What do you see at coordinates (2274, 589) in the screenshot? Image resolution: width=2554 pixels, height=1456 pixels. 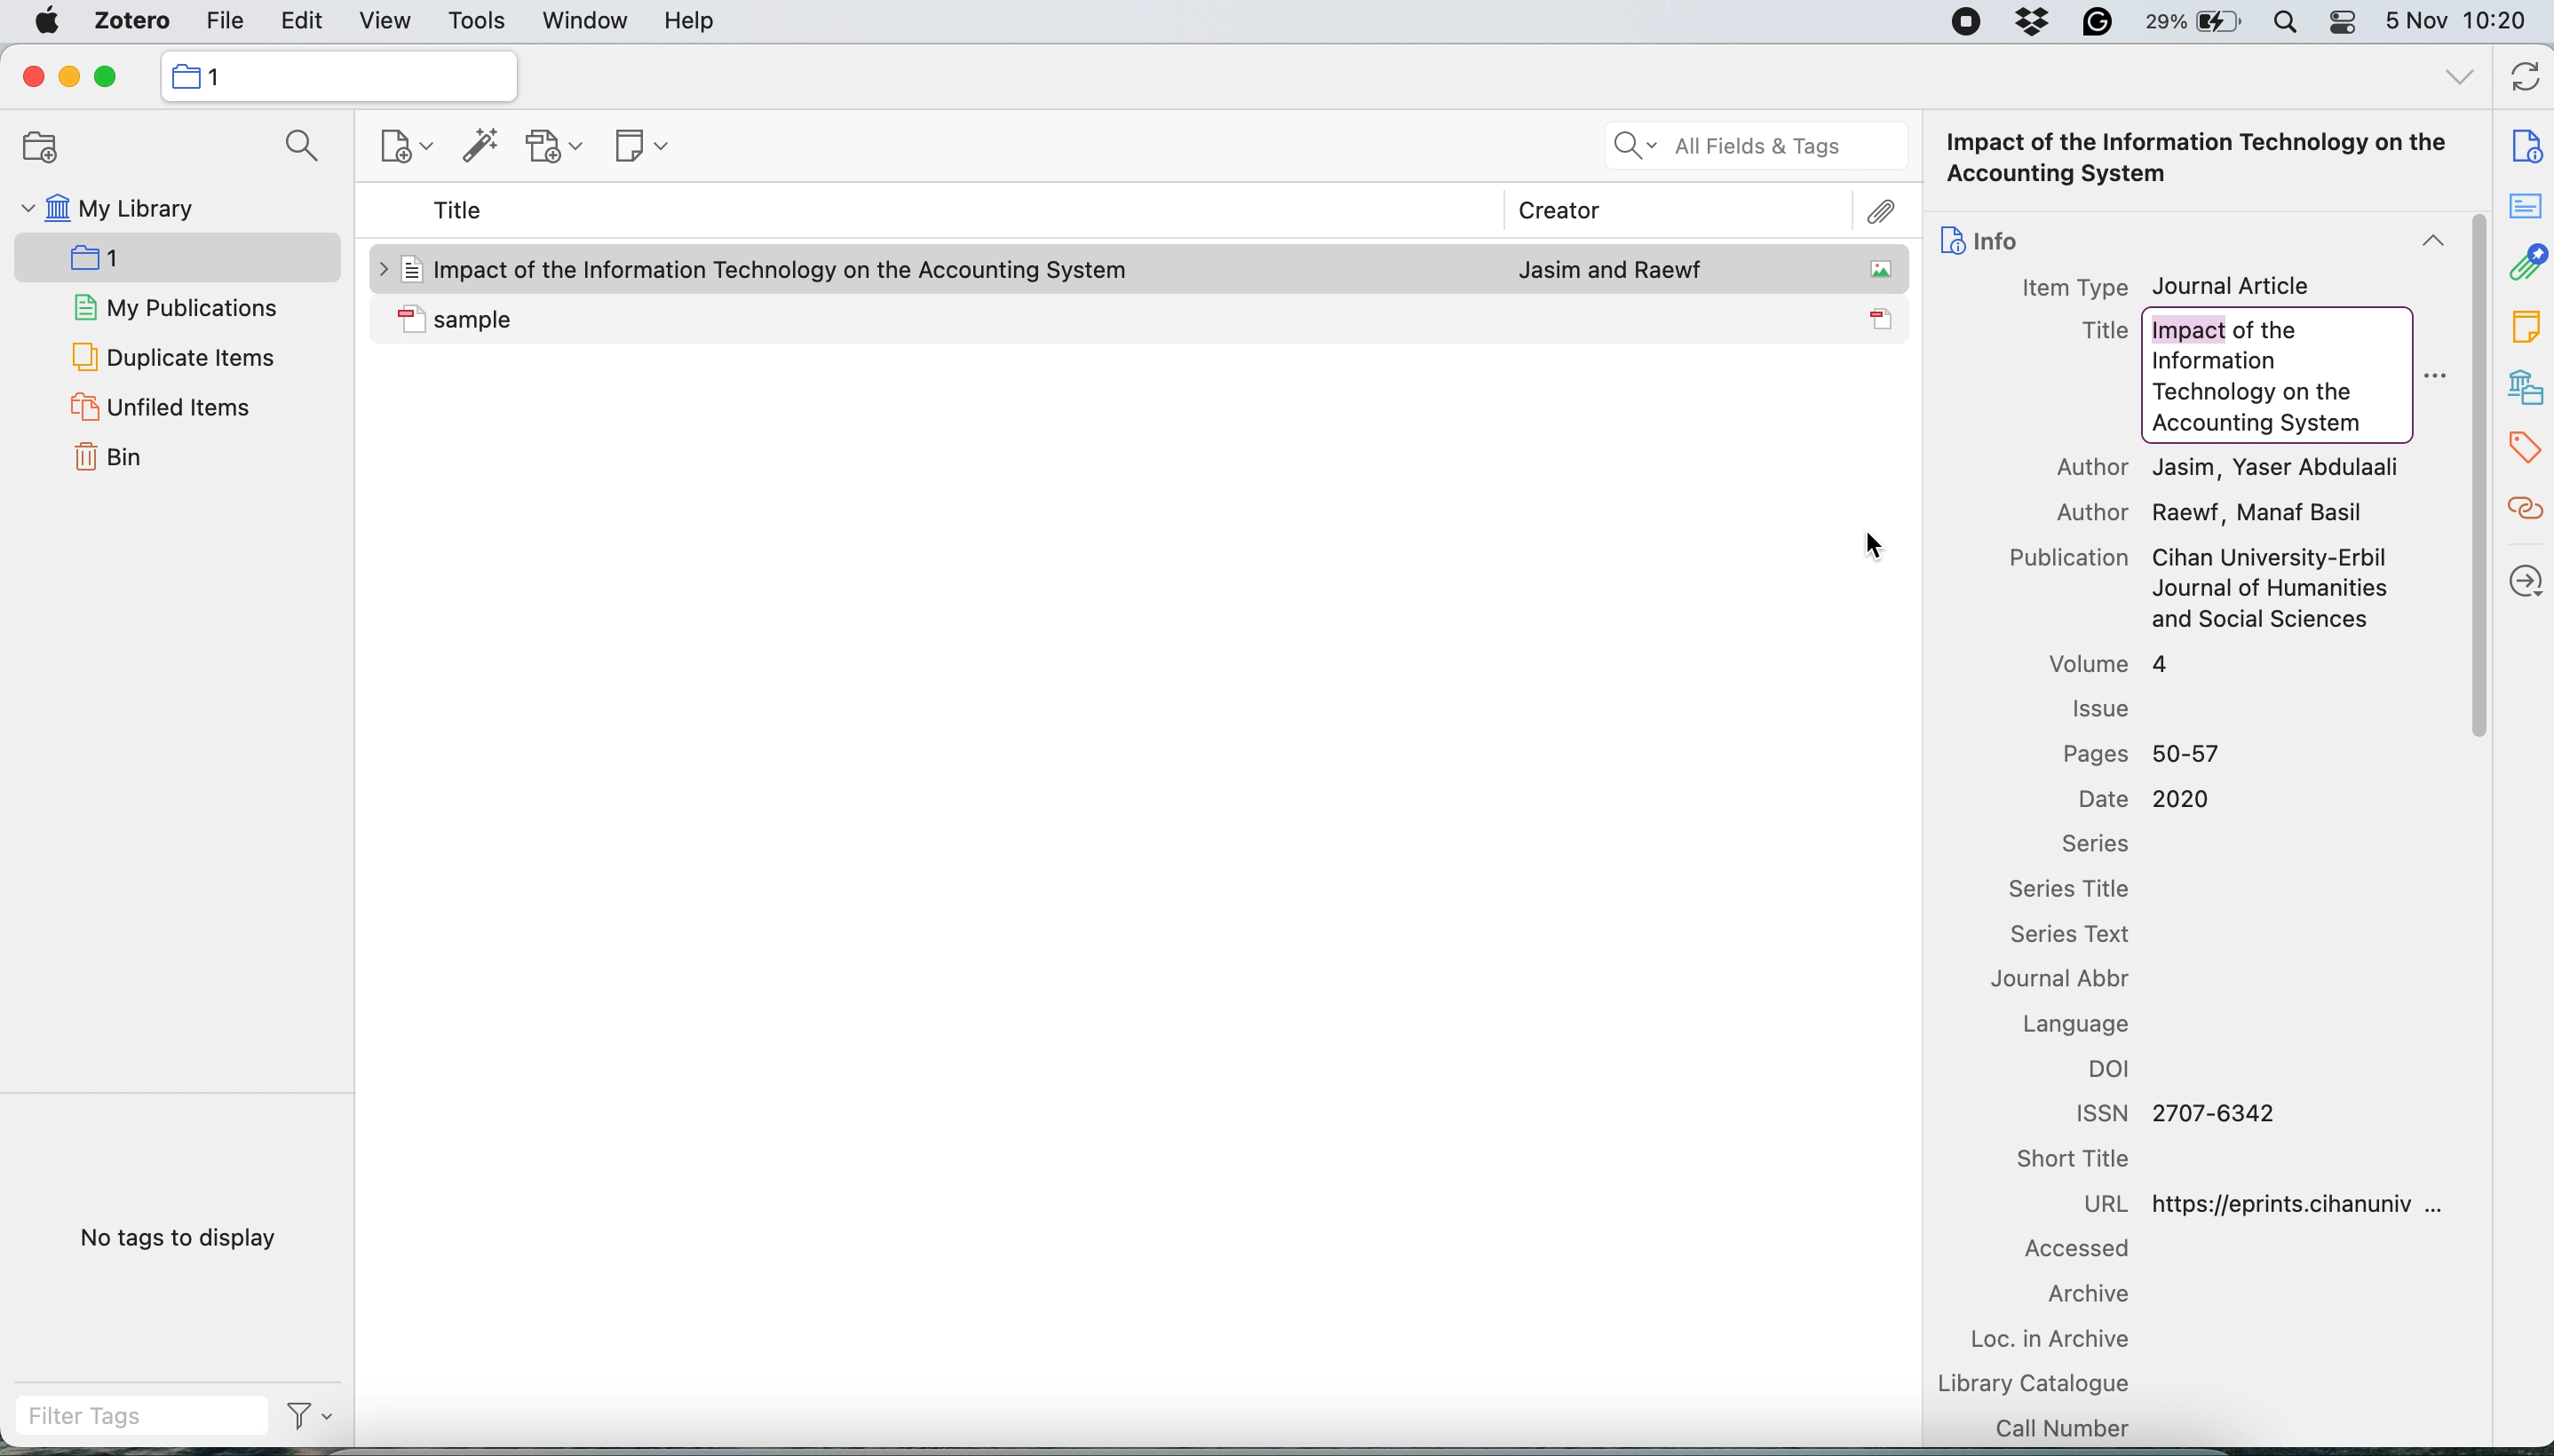 I see `Cihan University-Erbil Journal of Humanities and Social Sciences` at bounding box center [2274, 589].